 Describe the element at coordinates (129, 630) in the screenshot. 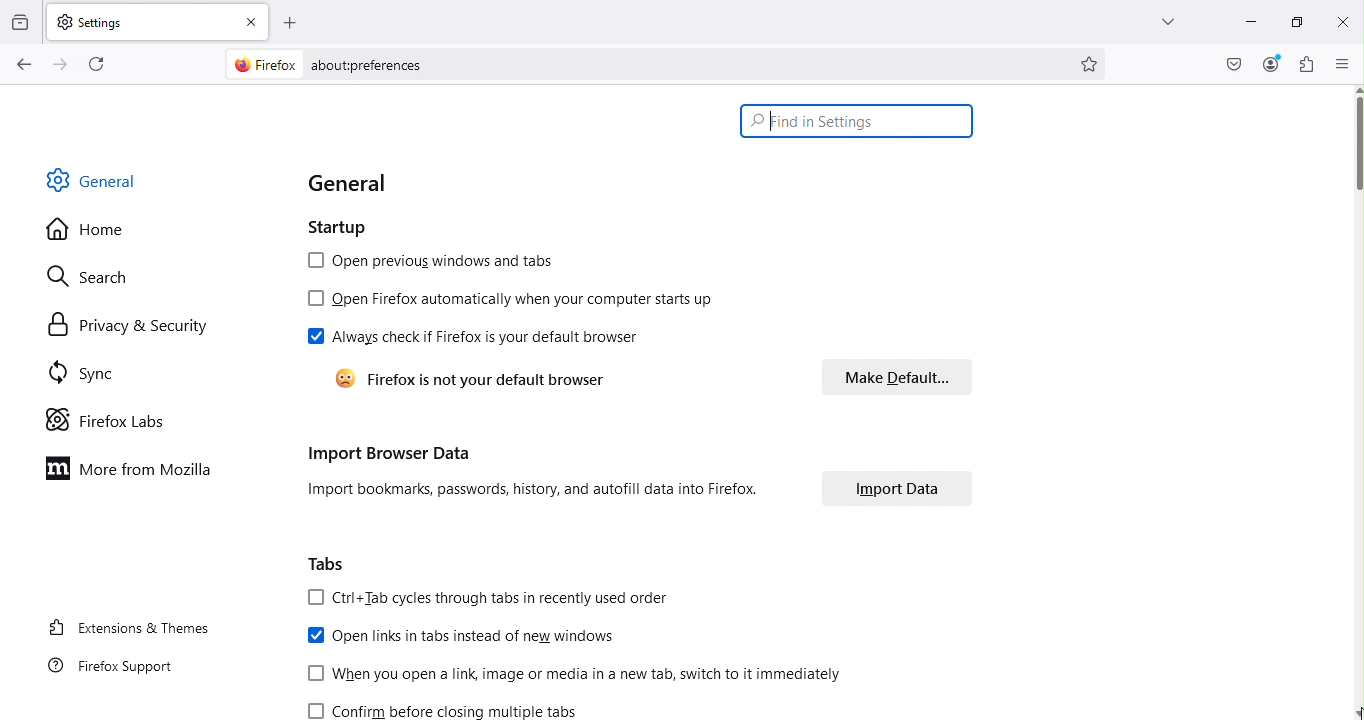

I see `Extensions and themes` at that location.